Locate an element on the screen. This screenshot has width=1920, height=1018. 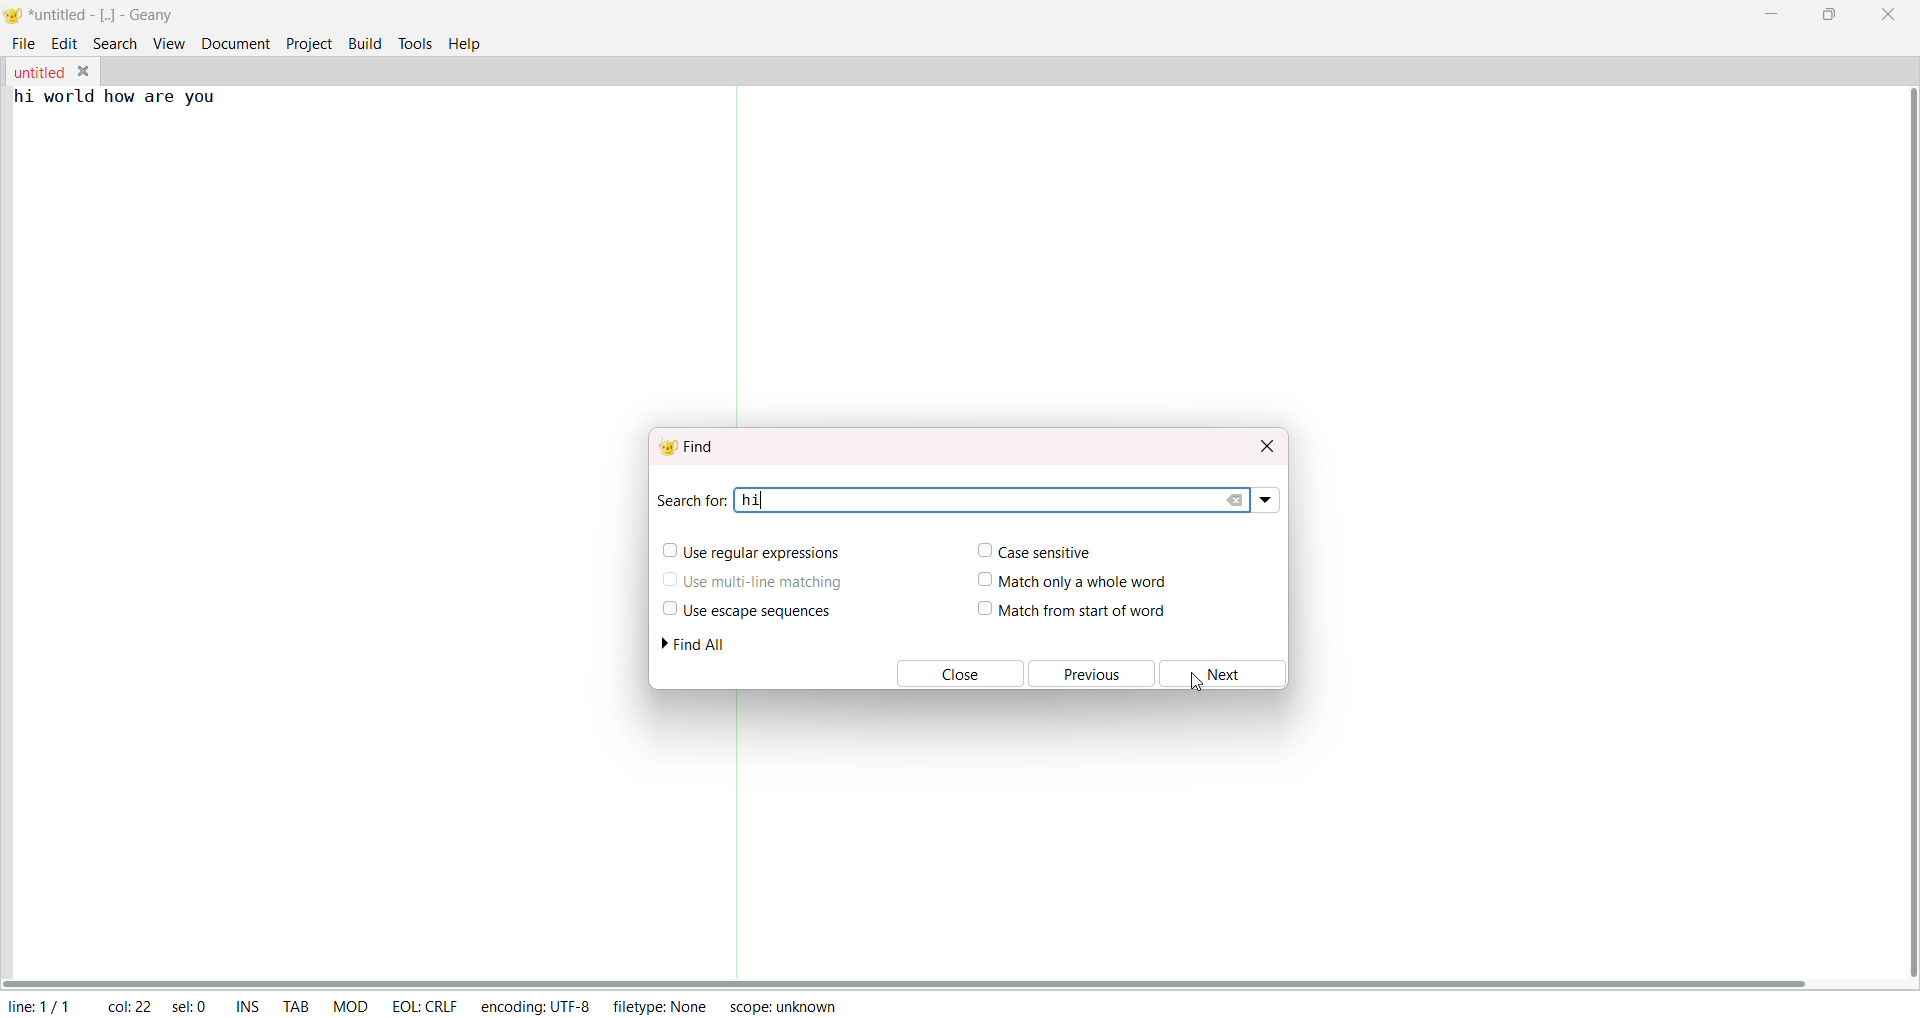
use escape sequence is located at coordinates (743, 613).